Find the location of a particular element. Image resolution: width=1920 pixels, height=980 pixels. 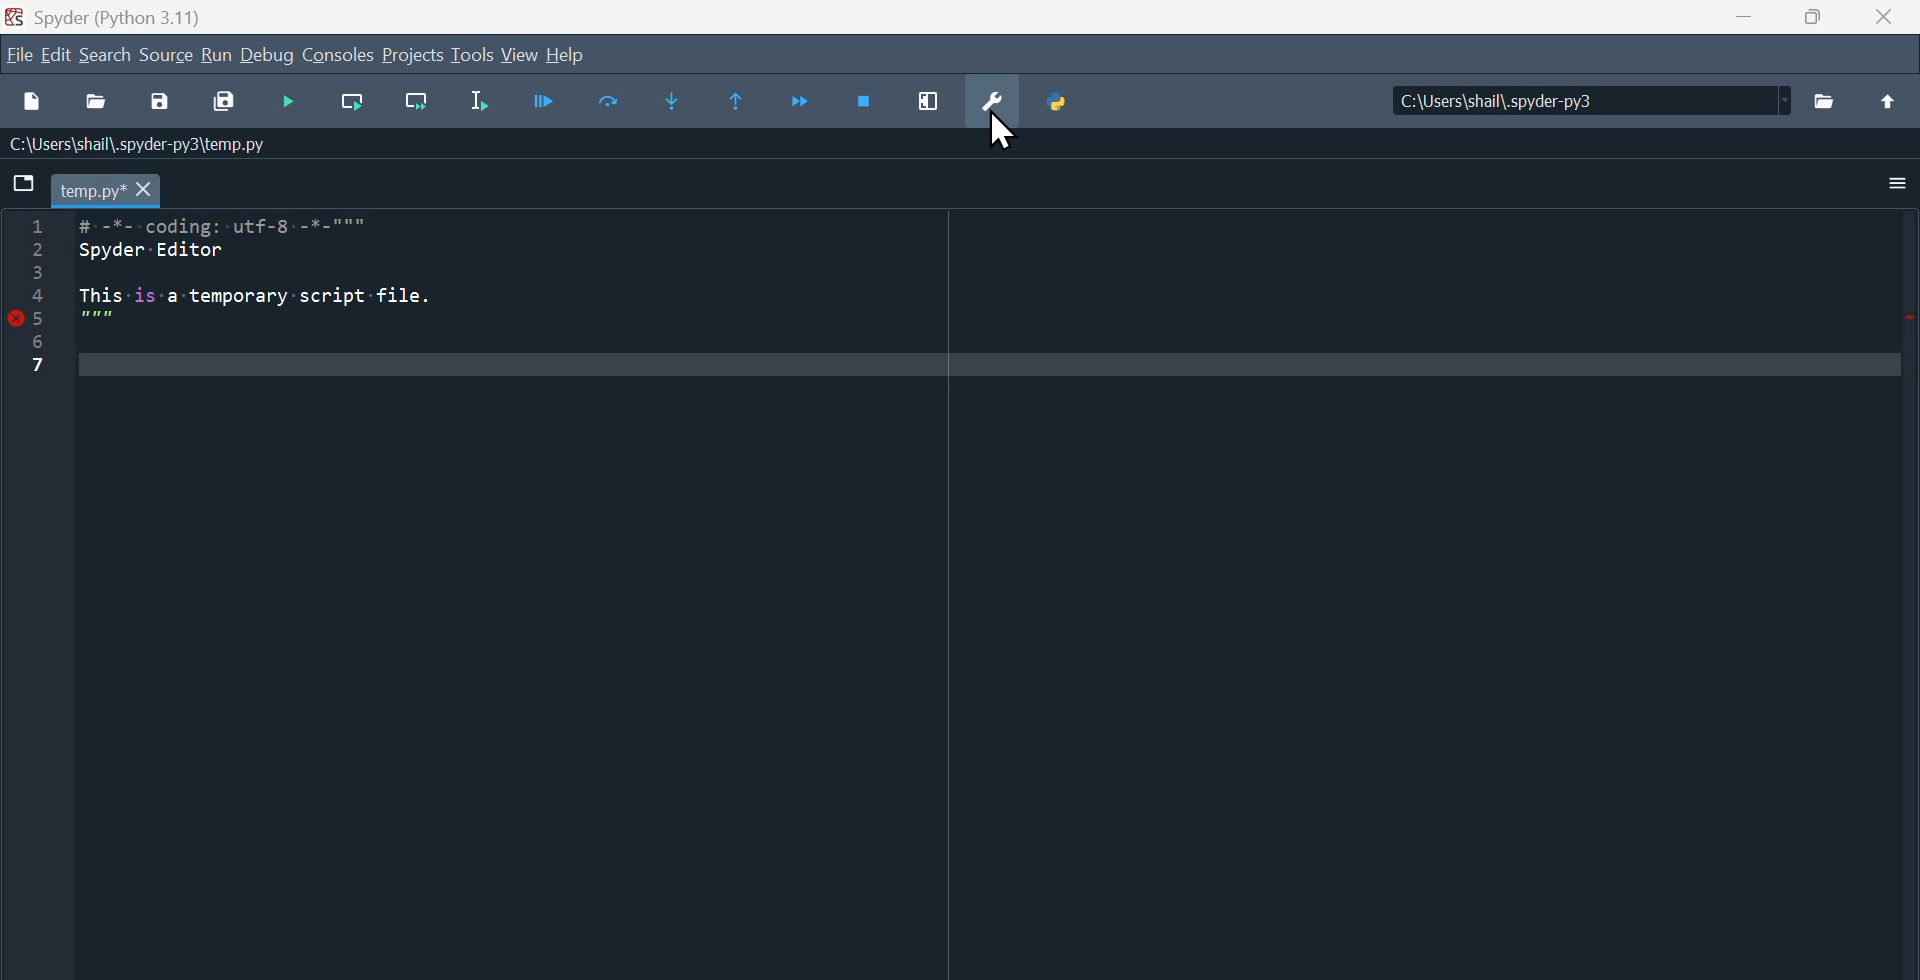

Locations of the fire is located at coordinates (1580, 107).